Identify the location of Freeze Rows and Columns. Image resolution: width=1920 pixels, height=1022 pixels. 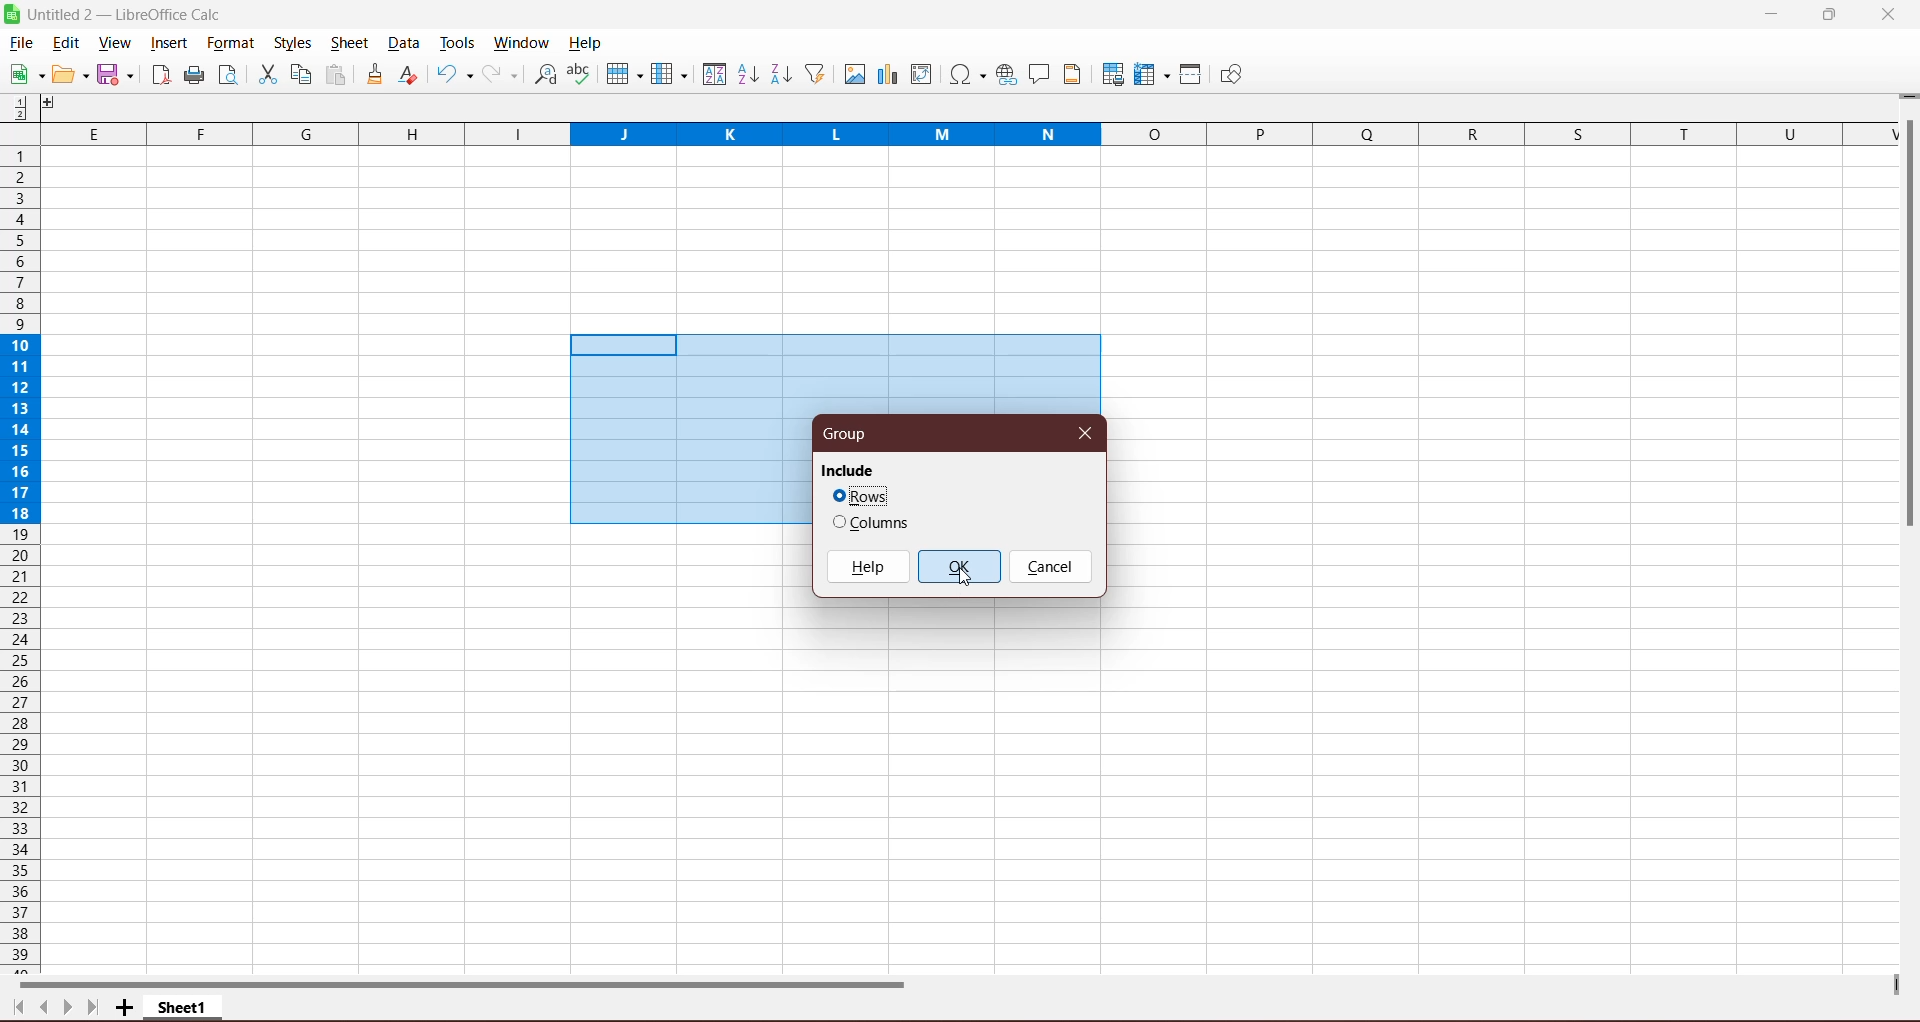
(1153, 75).